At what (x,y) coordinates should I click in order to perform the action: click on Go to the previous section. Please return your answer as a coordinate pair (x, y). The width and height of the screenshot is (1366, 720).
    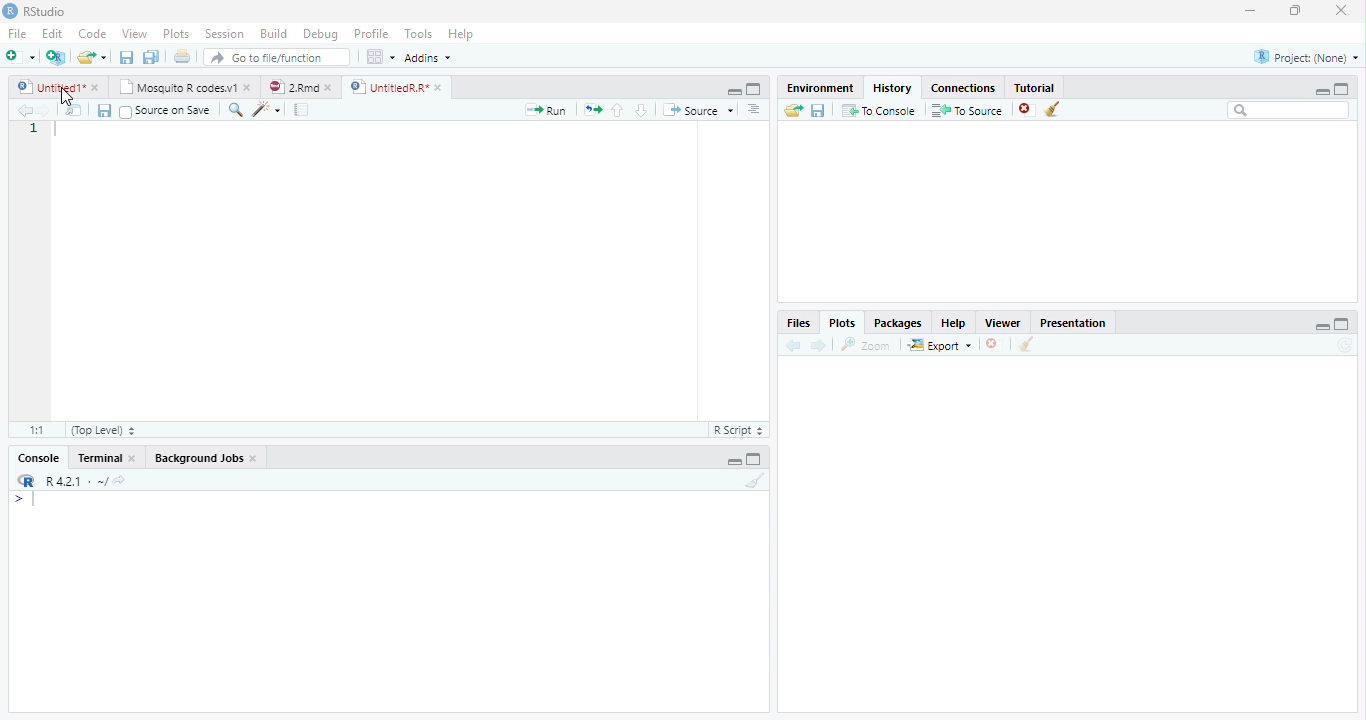
    Looking at the image, I should click on (617, 113).